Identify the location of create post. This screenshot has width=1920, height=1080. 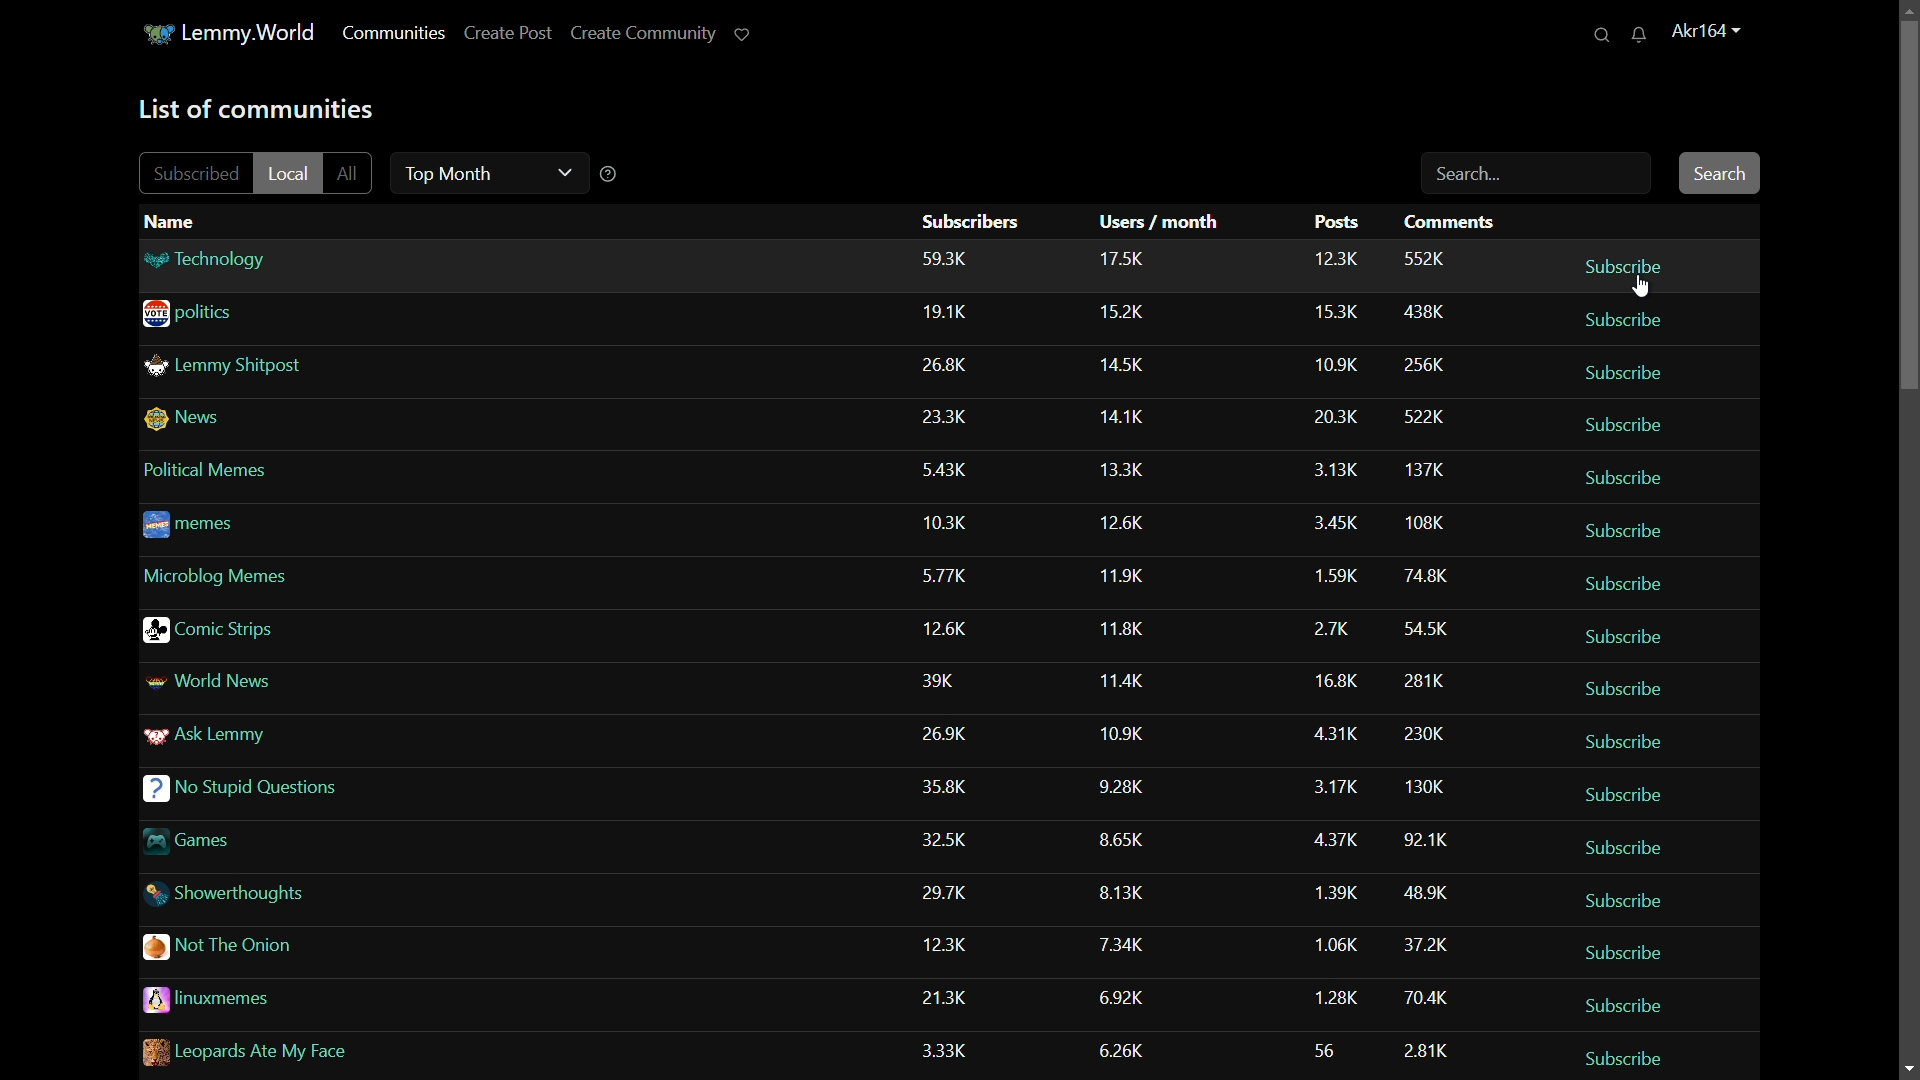
(506, 32).